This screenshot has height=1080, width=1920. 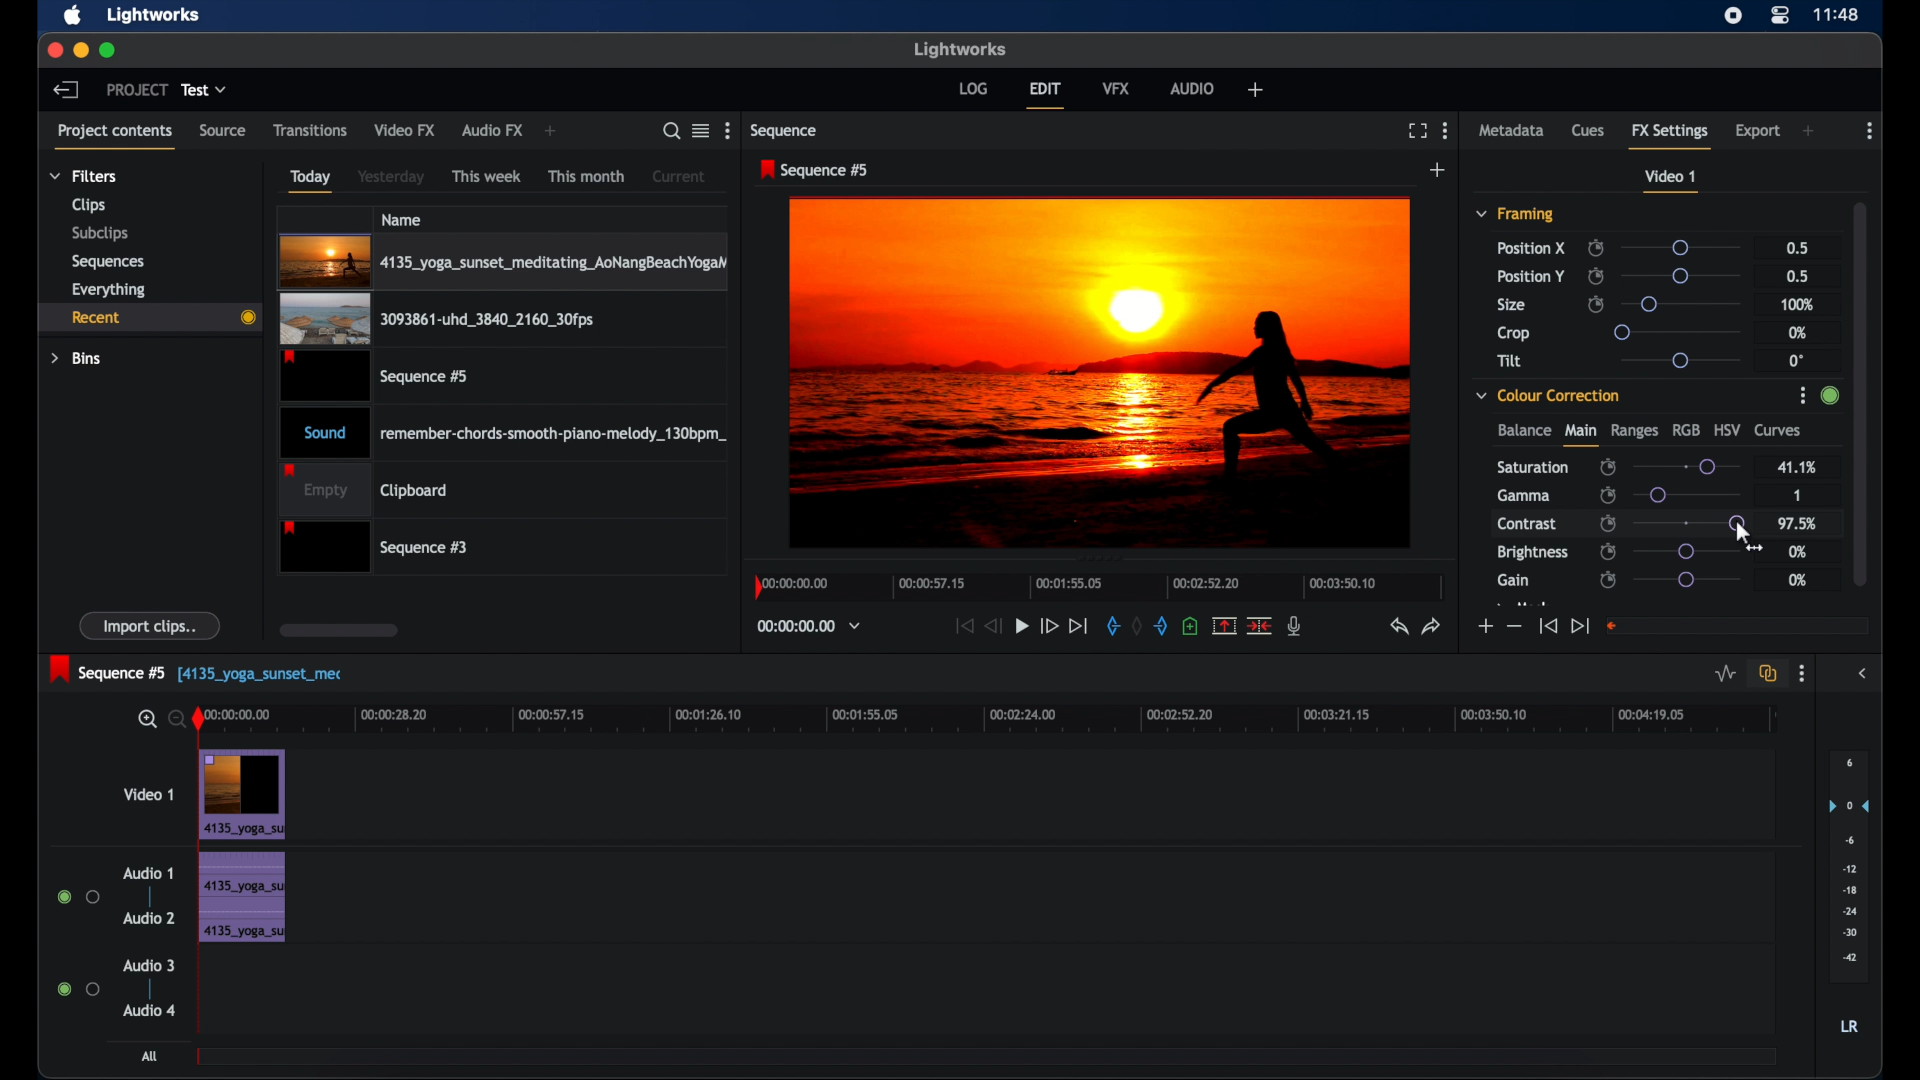 What do you see at coordinates (1022, 626) in the screenshot?
I see `play ` at bounding box center [1022, 626].